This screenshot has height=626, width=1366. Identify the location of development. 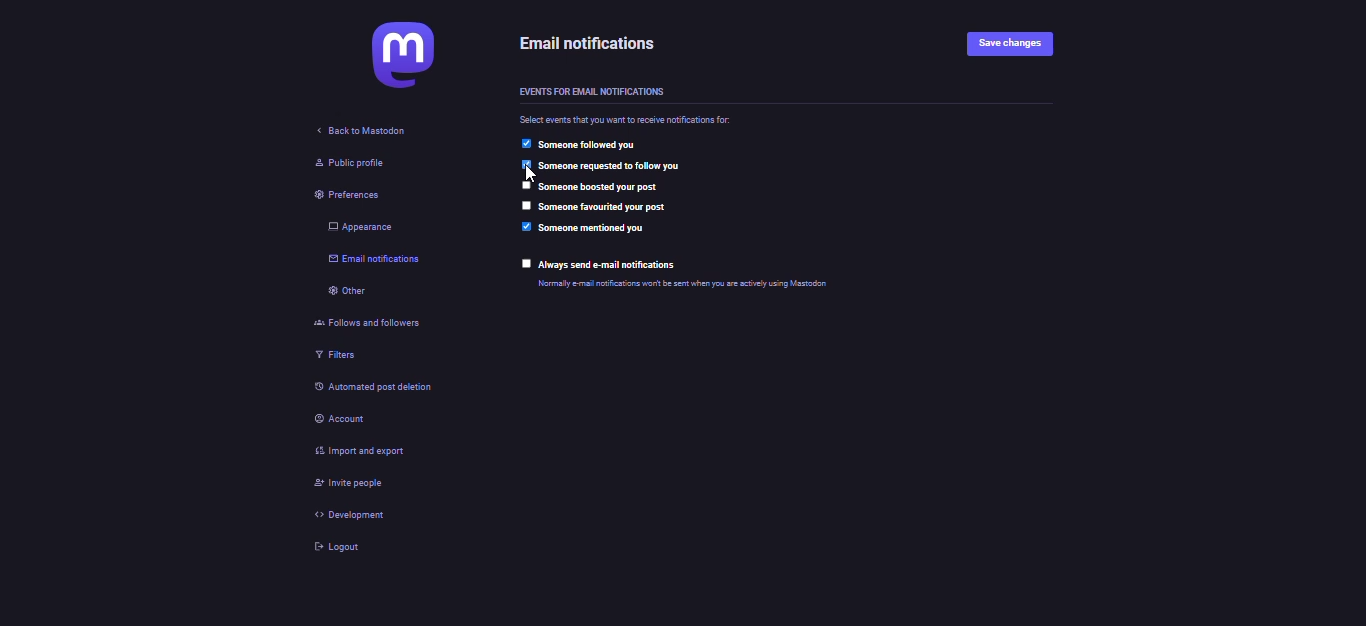
(337, 515).